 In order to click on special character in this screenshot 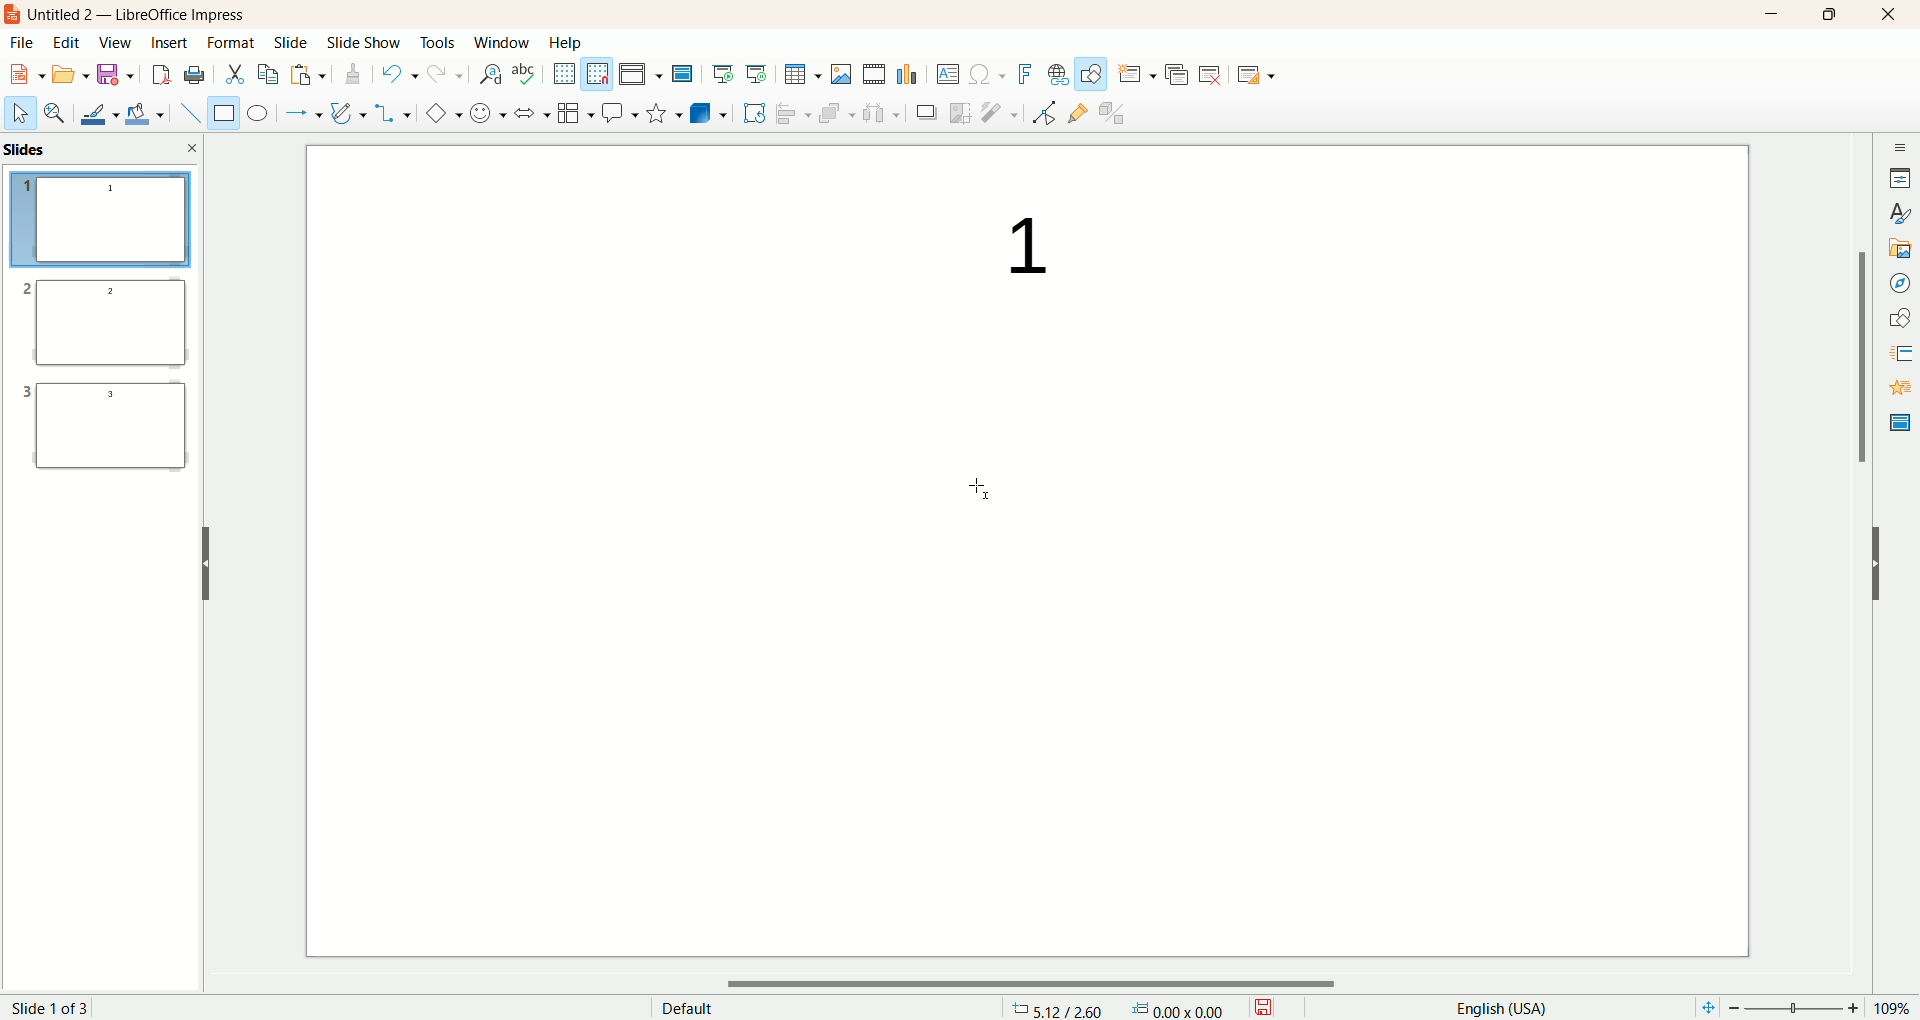, I will do `click(986, 75)`.